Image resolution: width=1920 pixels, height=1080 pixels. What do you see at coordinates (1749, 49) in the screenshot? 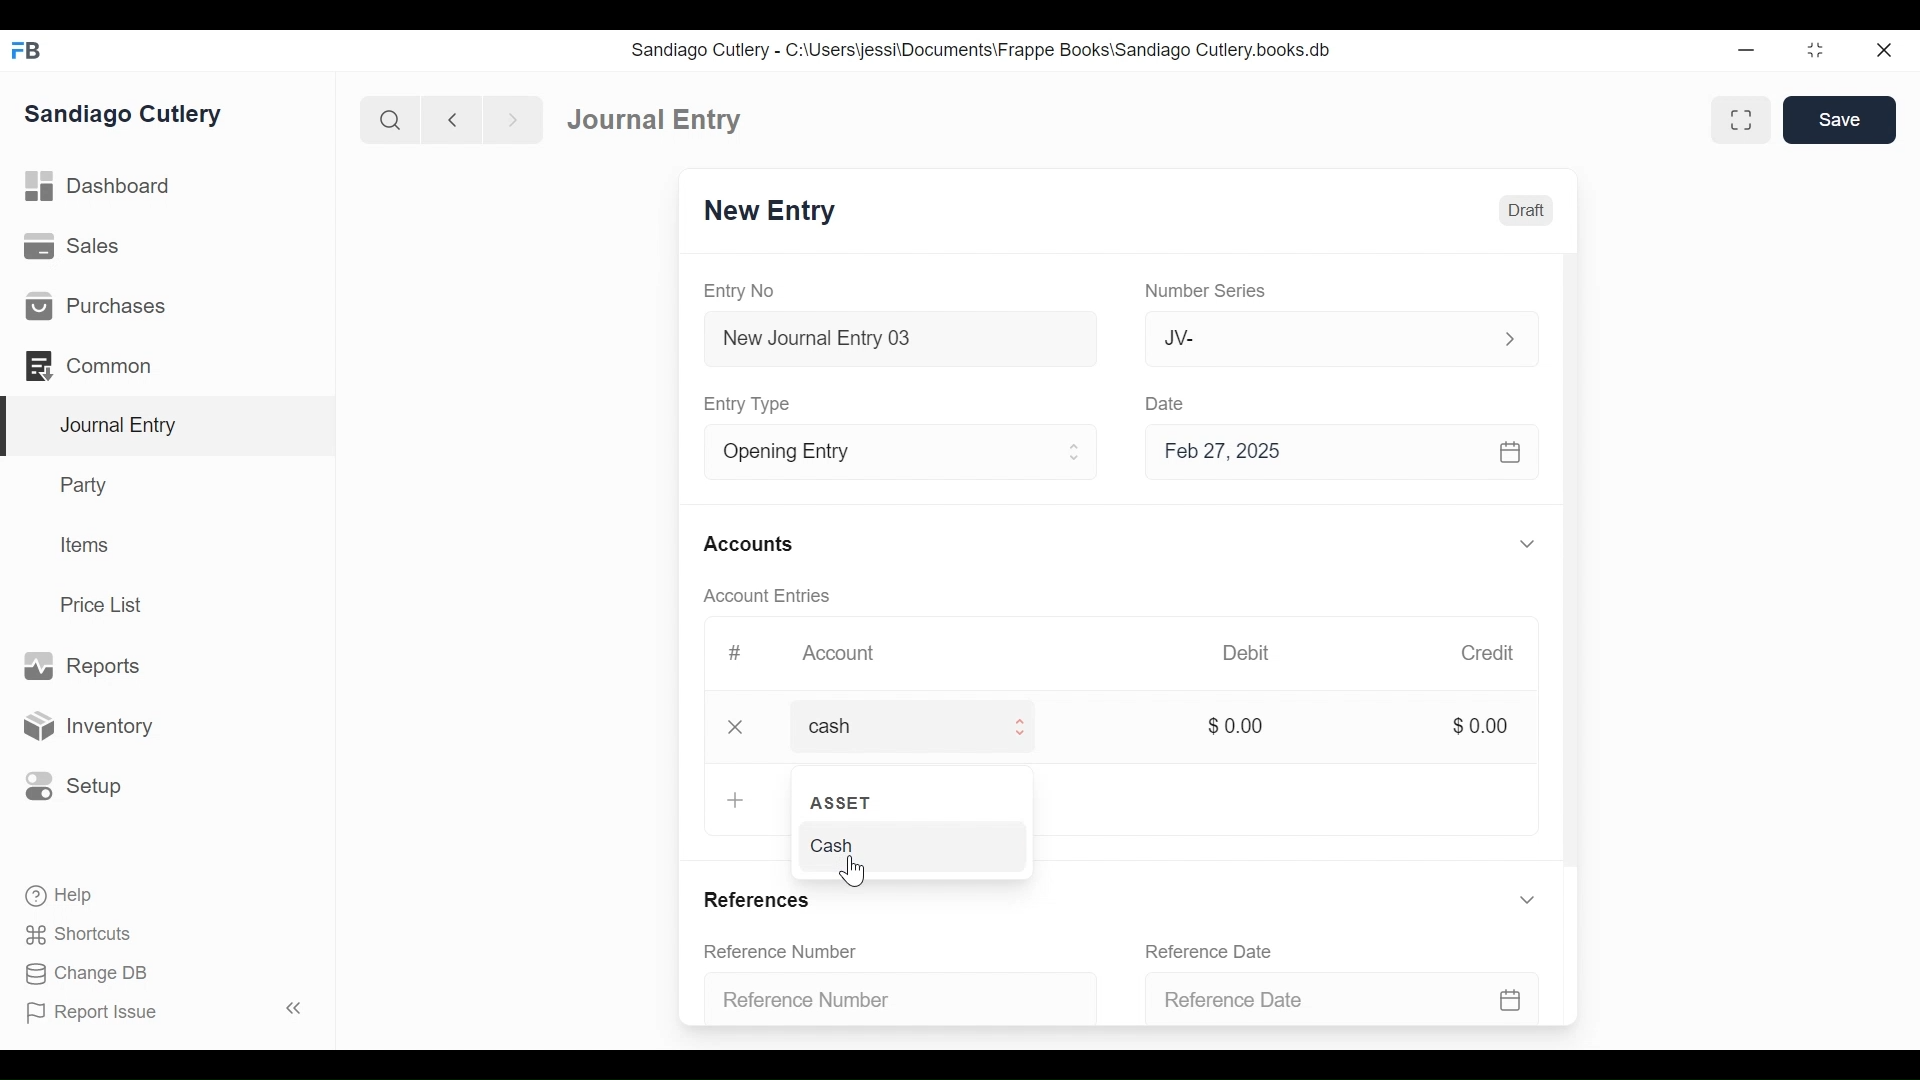
I see `Minimize` at bounding box center [1749, 49].